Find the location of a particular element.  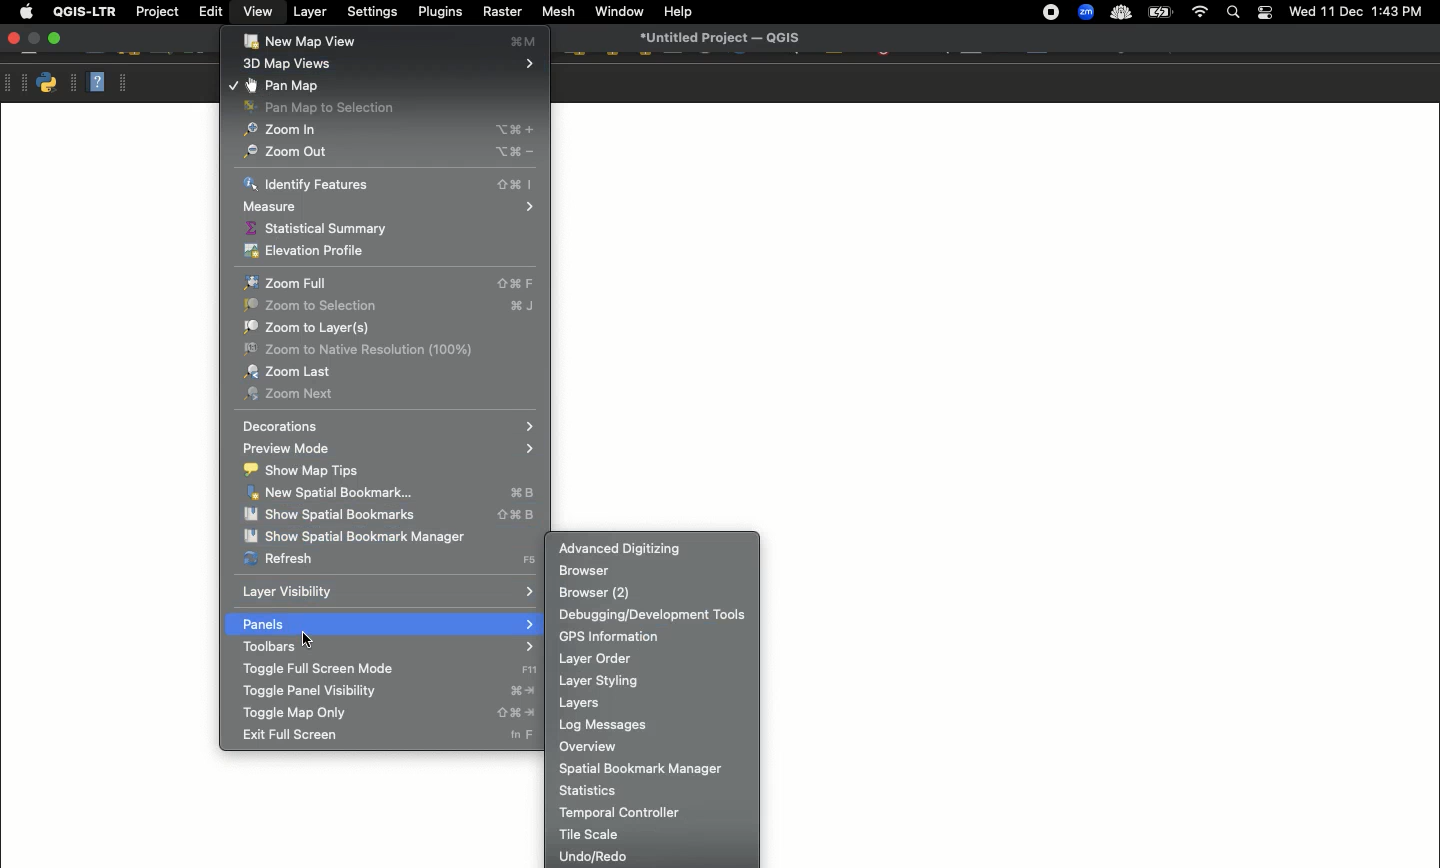

Statistics is located at coordinates (649, 790).